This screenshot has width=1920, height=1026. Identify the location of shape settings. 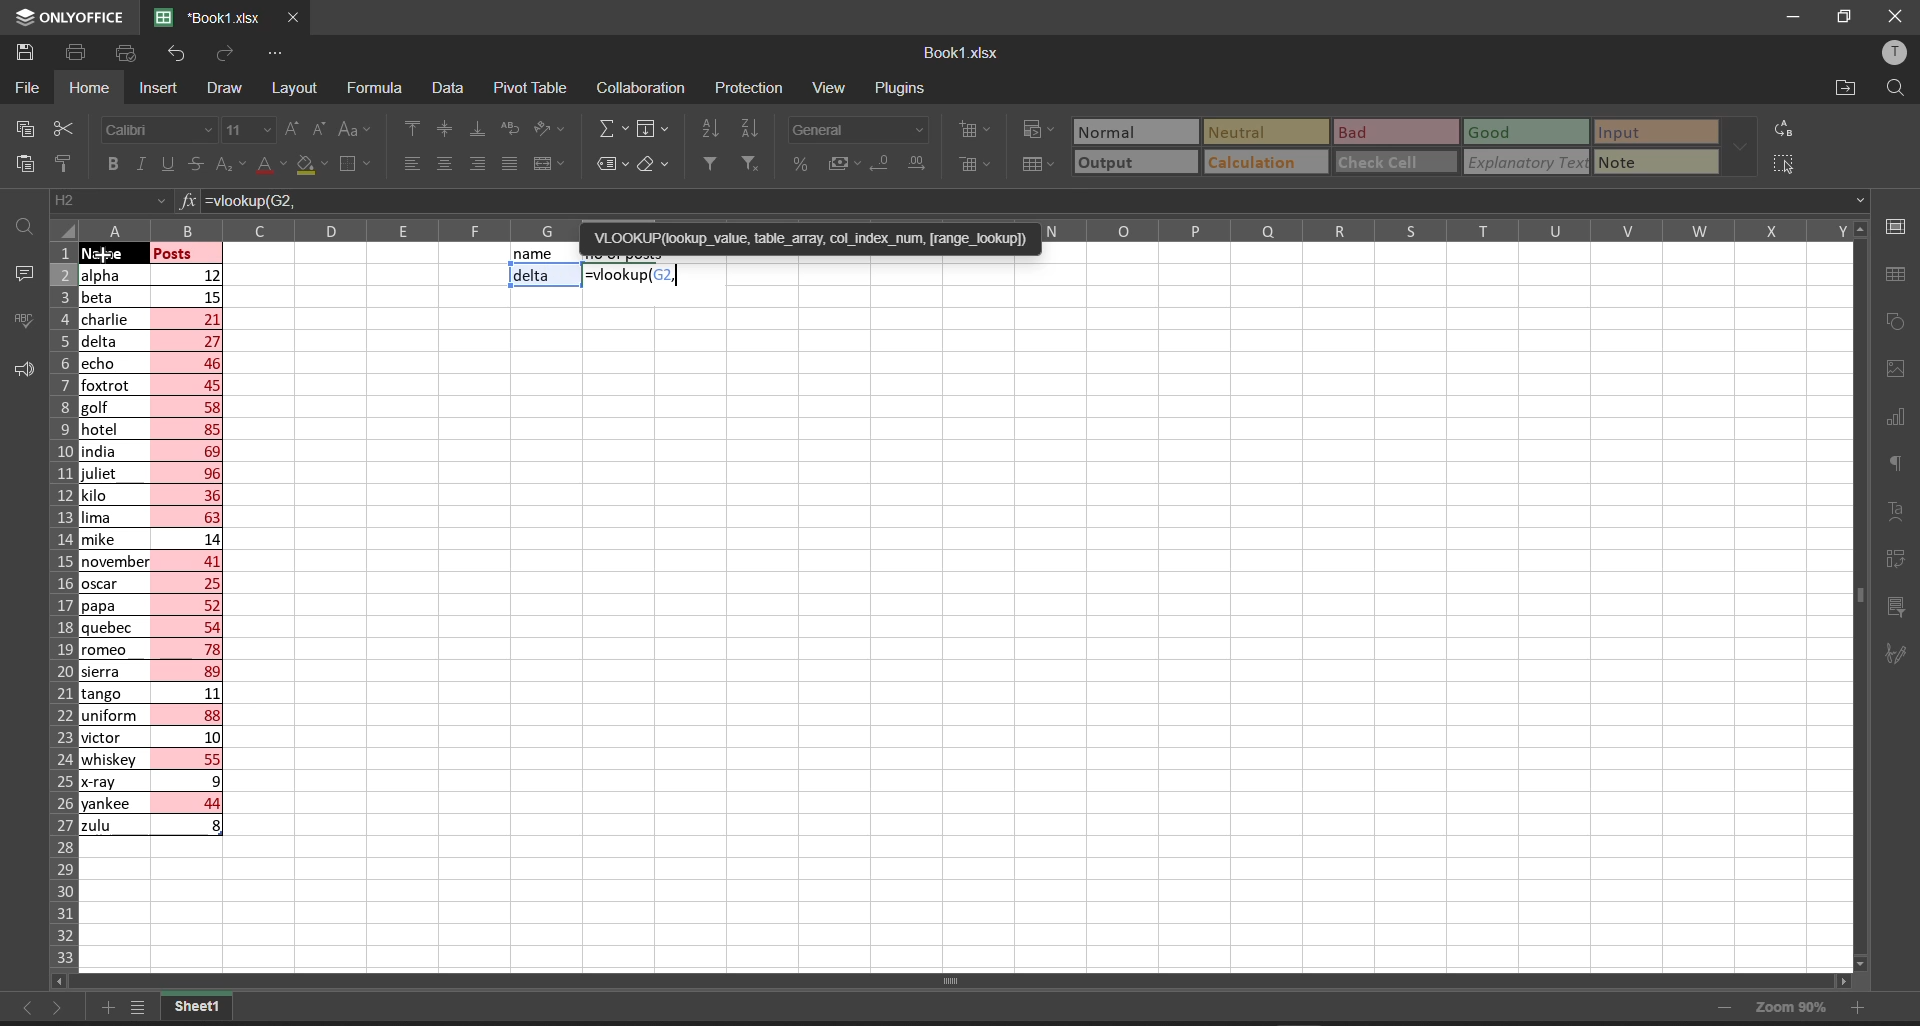
(1900, 323).